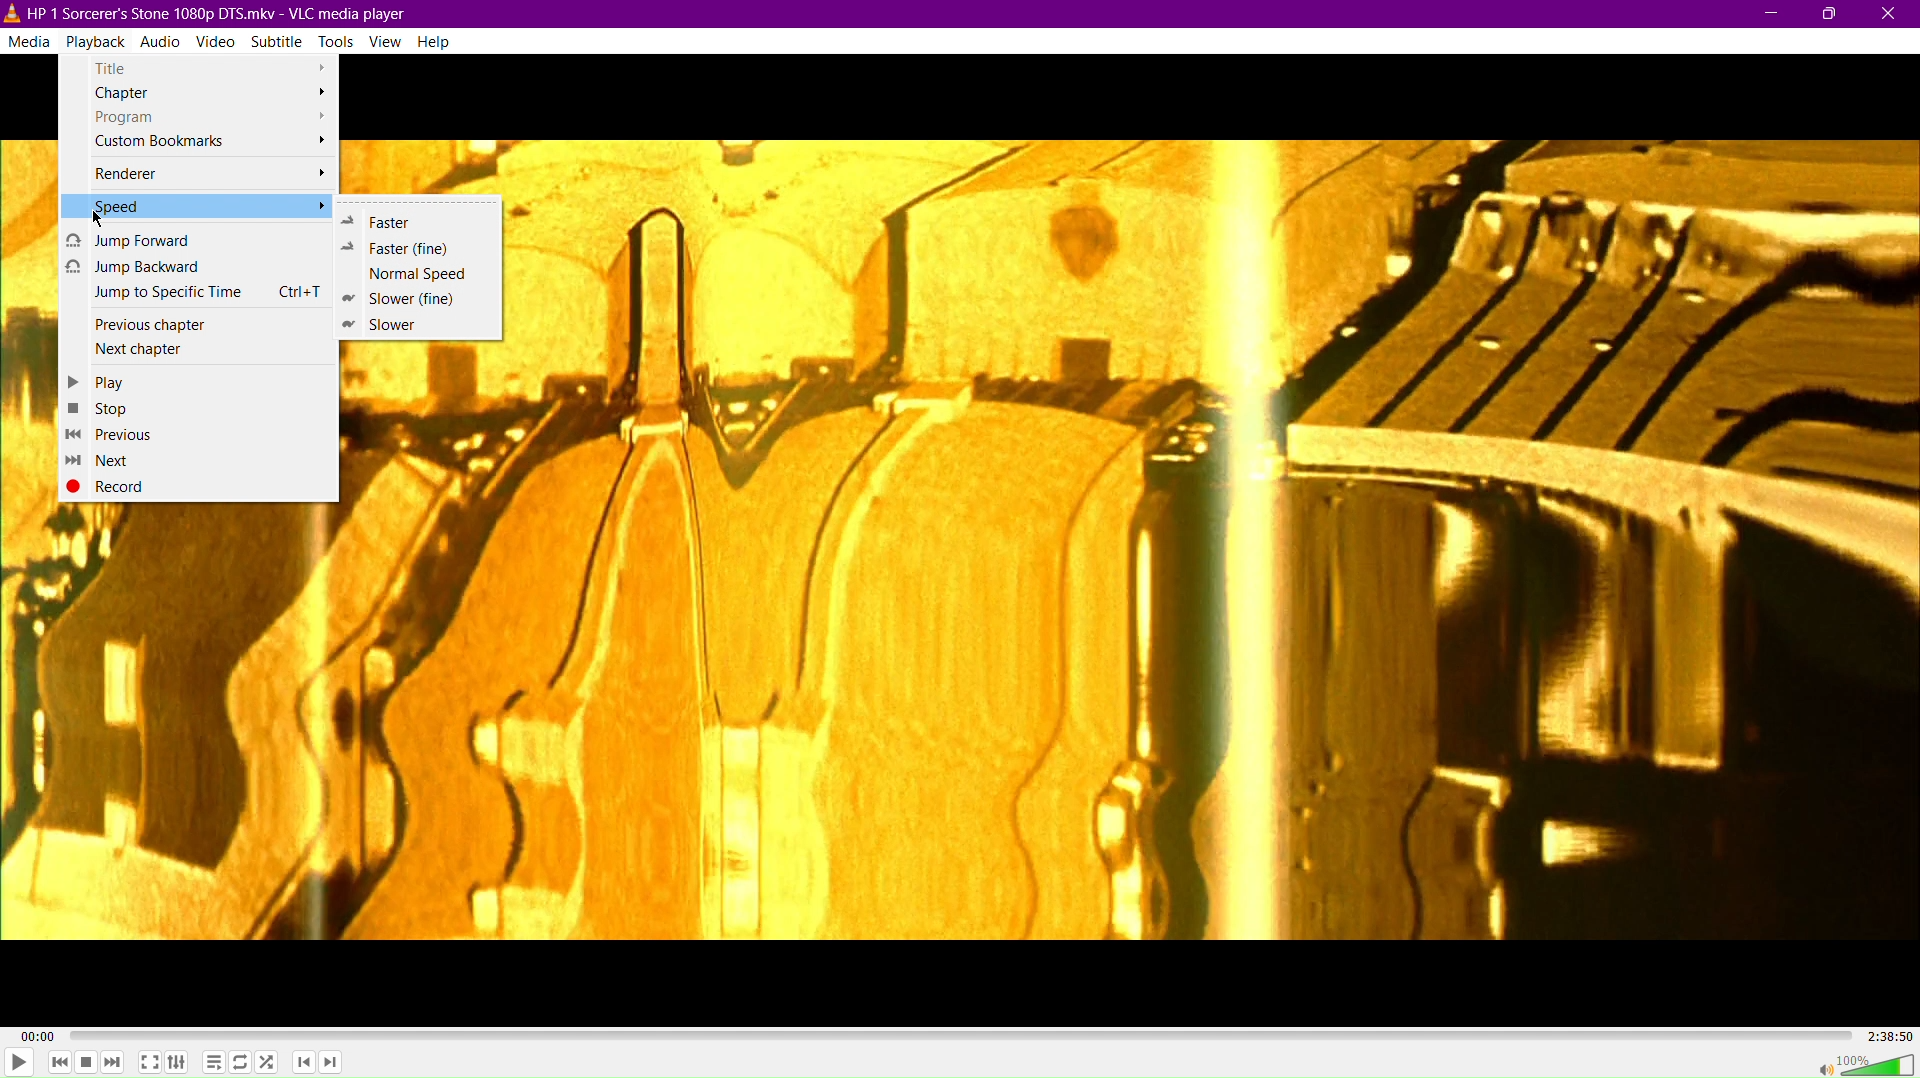 The image size is (1920, 1078). What do you see at coordinates (111, 434) in the screenshot?
I see `Previous` at bounding box center [111, 434].